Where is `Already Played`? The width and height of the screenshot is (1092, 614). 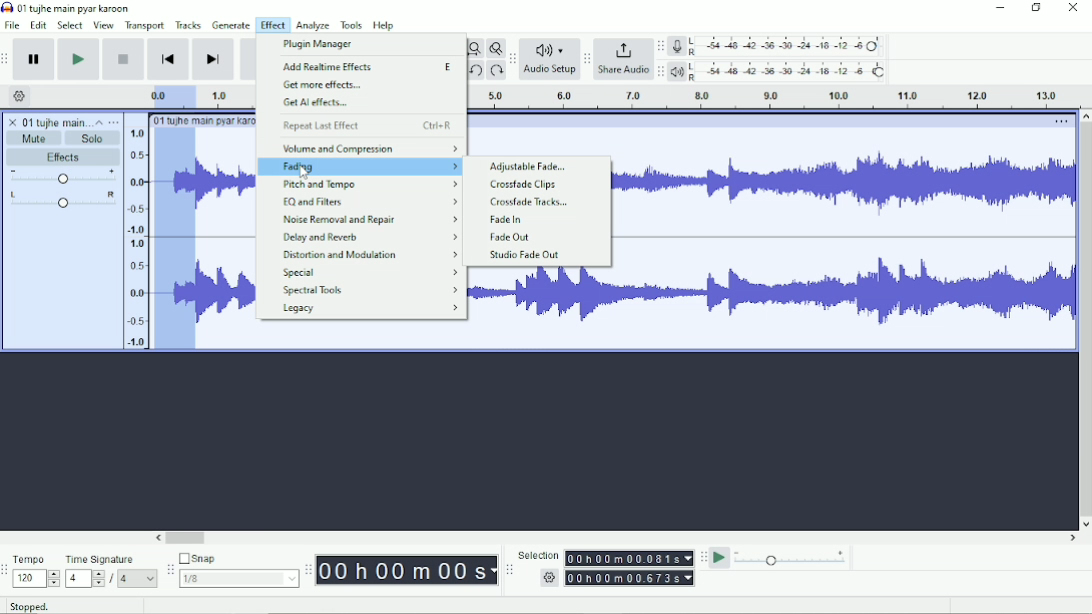
Already Played is located at coordinates (175, 239).